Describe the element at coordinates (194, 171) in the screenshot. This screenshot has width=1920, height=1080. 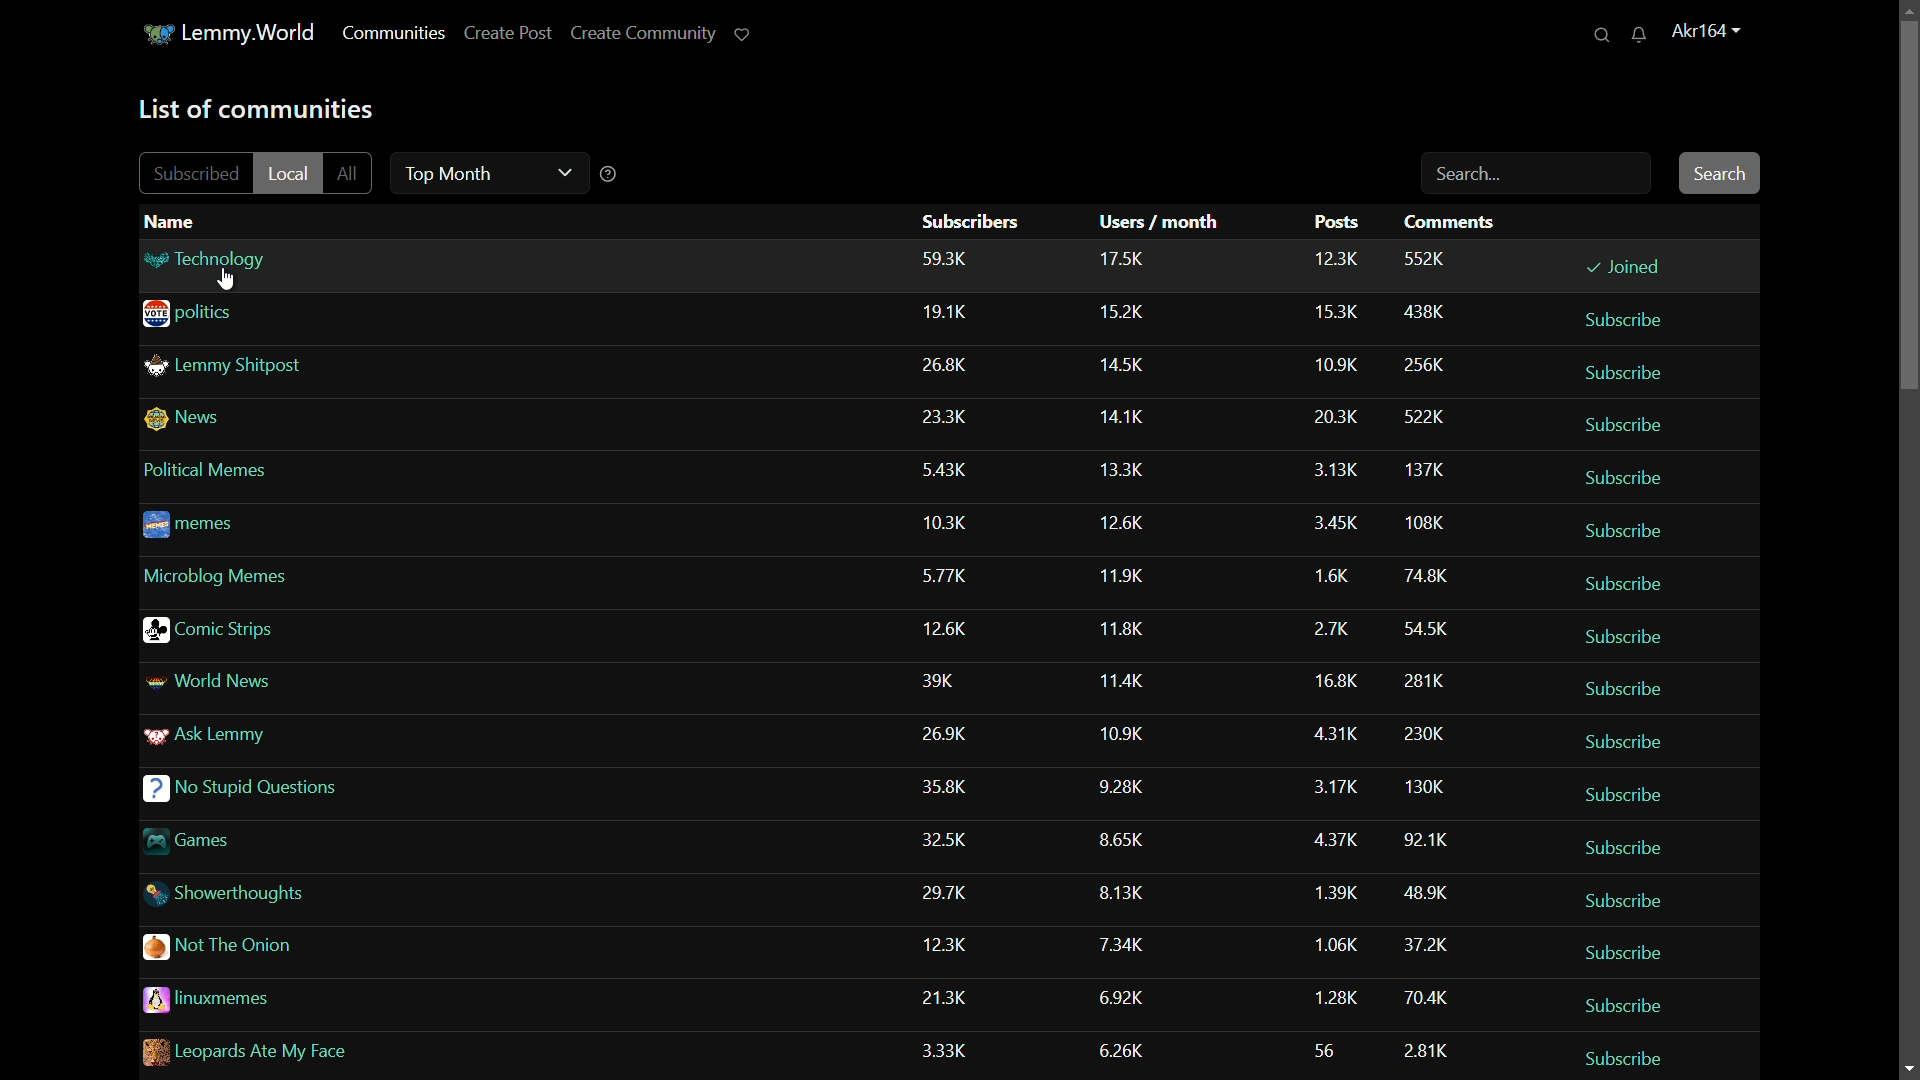
I see `subscribed` at that location.